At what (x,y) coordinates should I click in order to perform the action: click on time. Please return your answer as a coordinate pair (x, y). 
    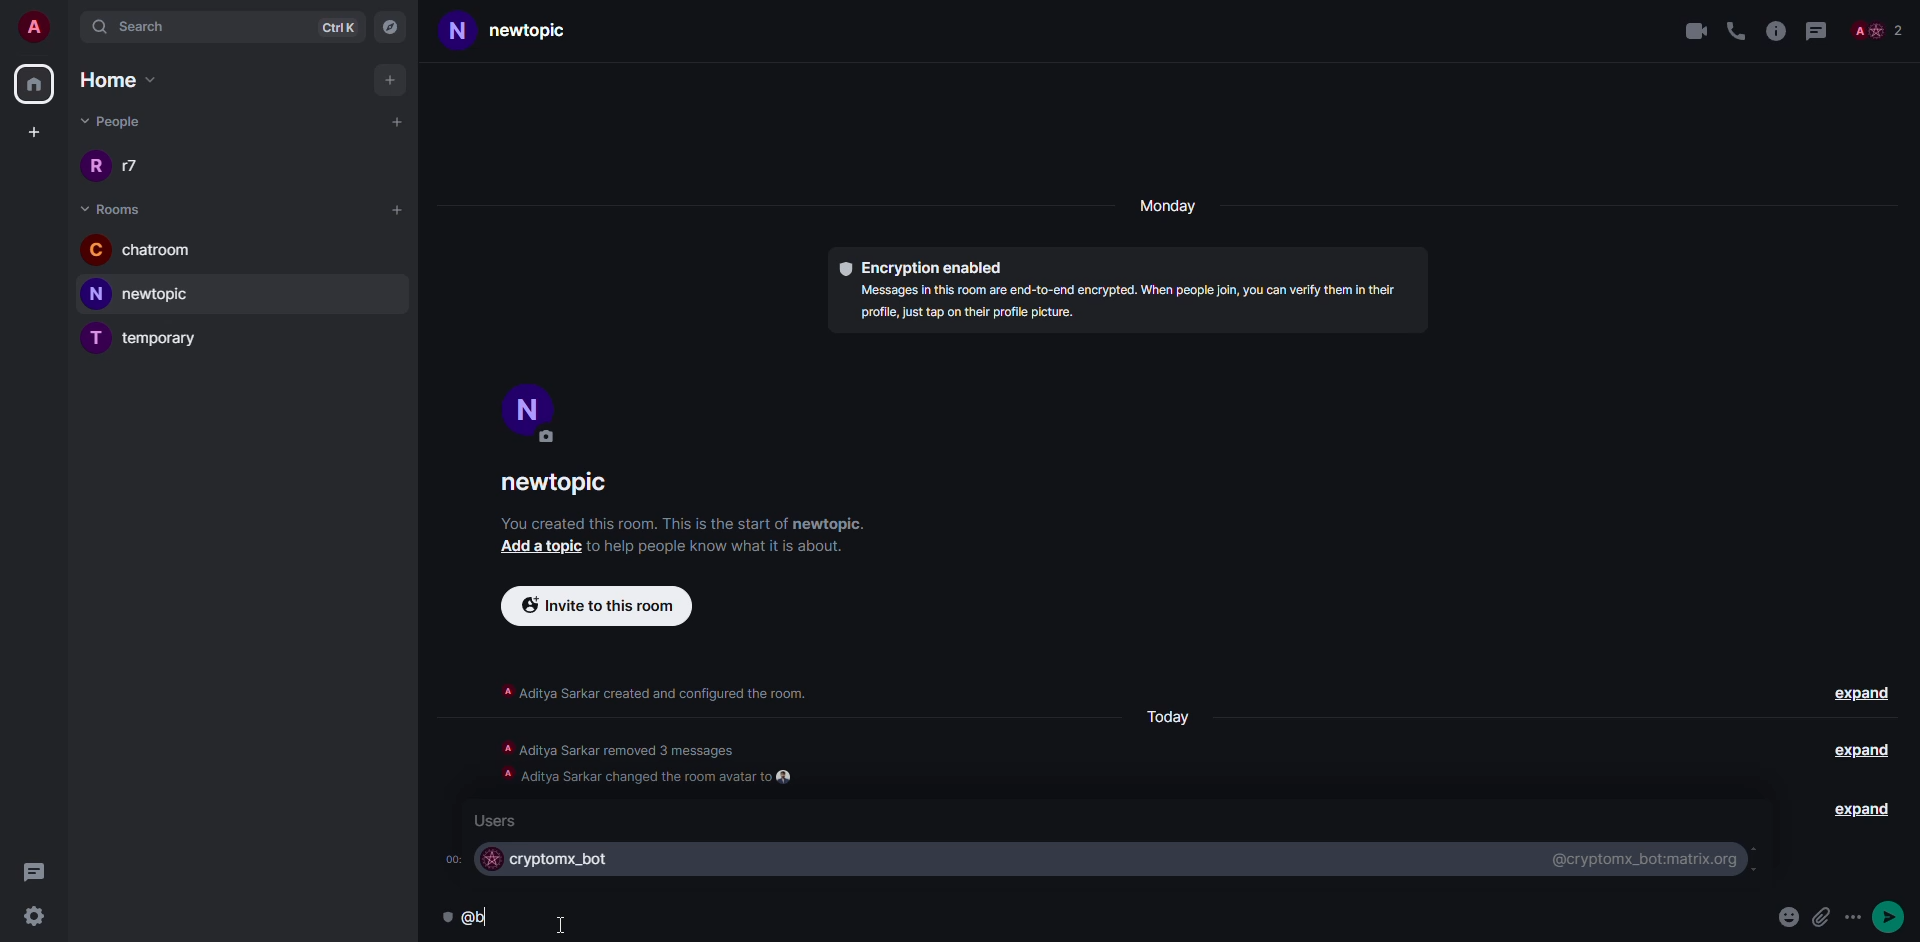
    Looking at the image, I should click on (451, 858).